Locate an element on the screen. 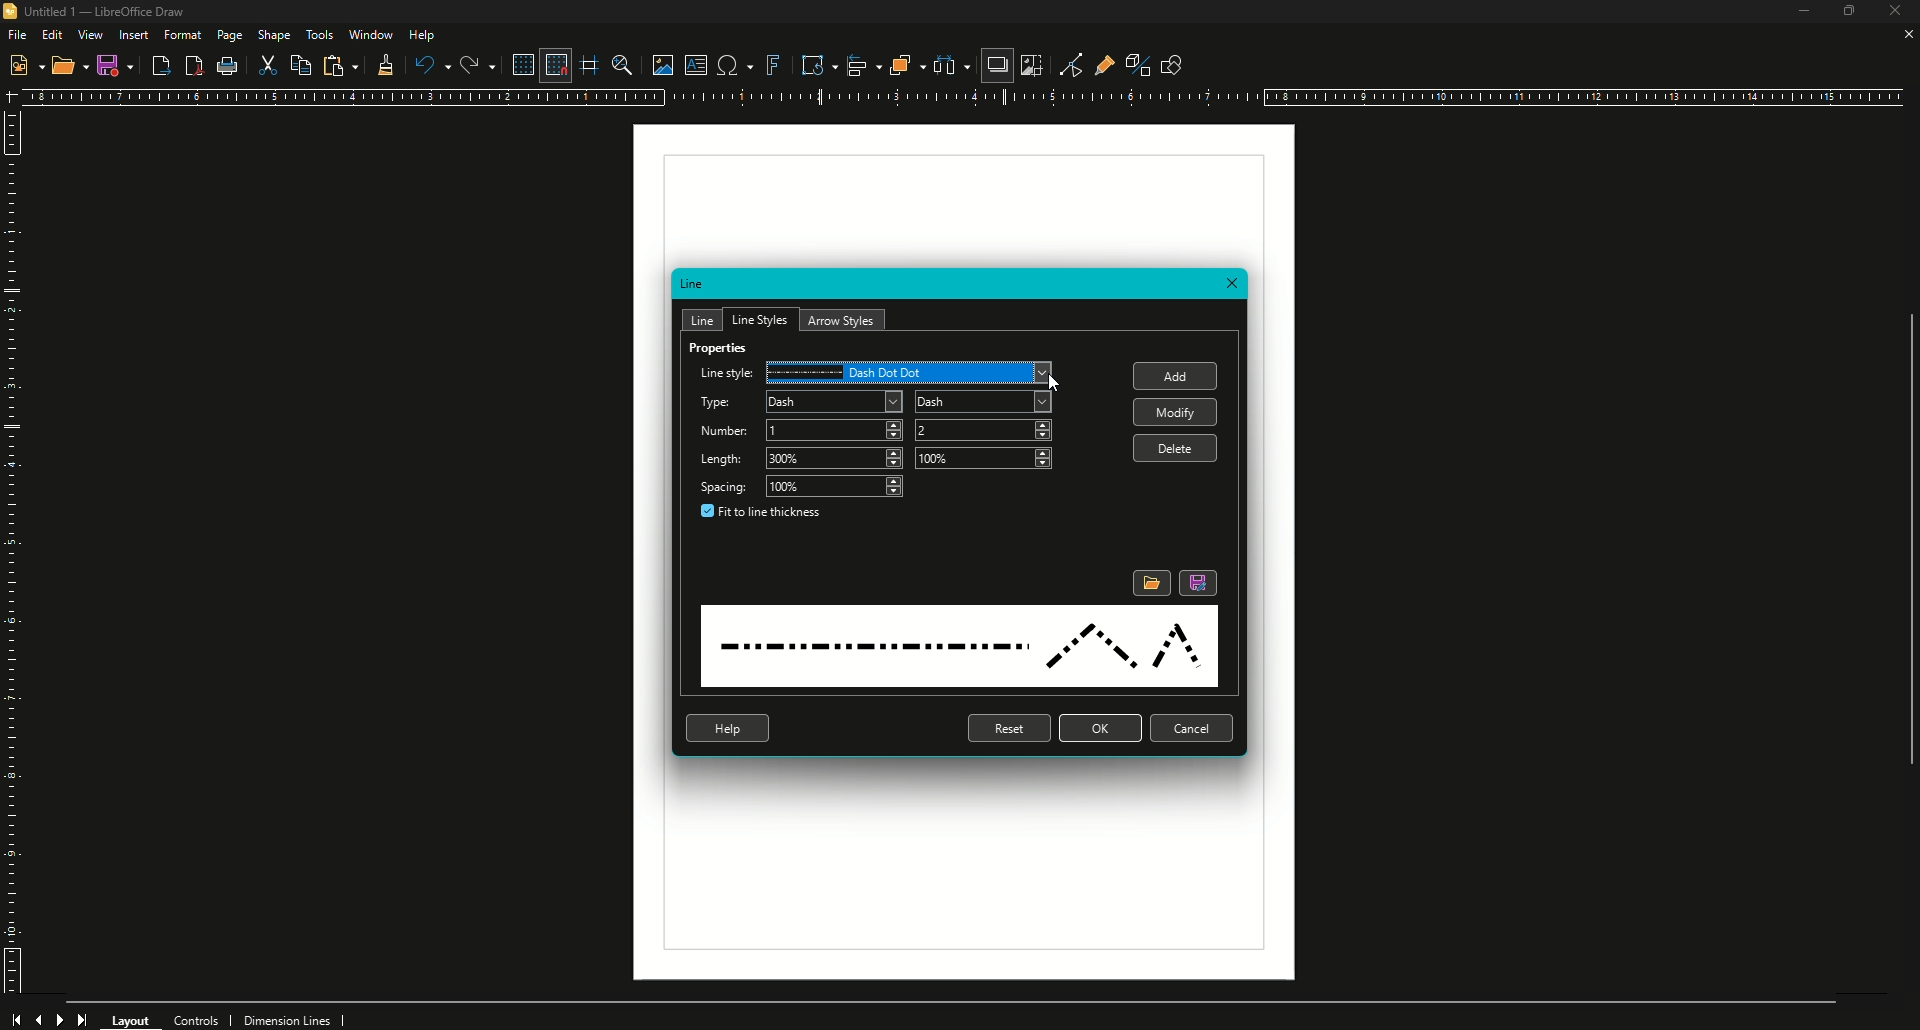  Close is located at coordinates (1234, 285).